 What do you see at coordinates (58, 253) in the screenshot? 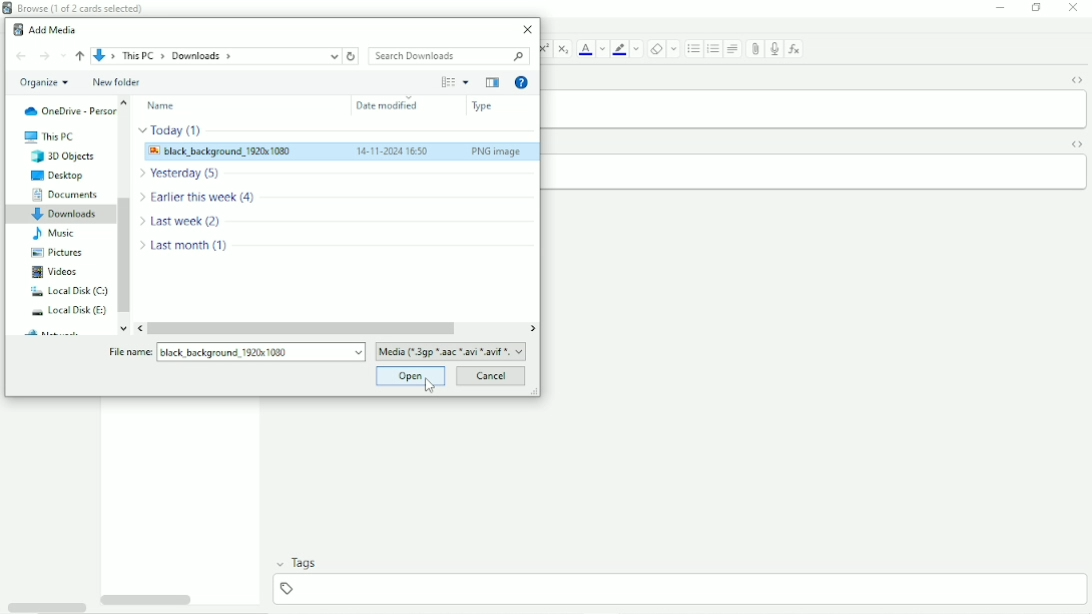
I see `Pictures` at bounding box center [58, 253].